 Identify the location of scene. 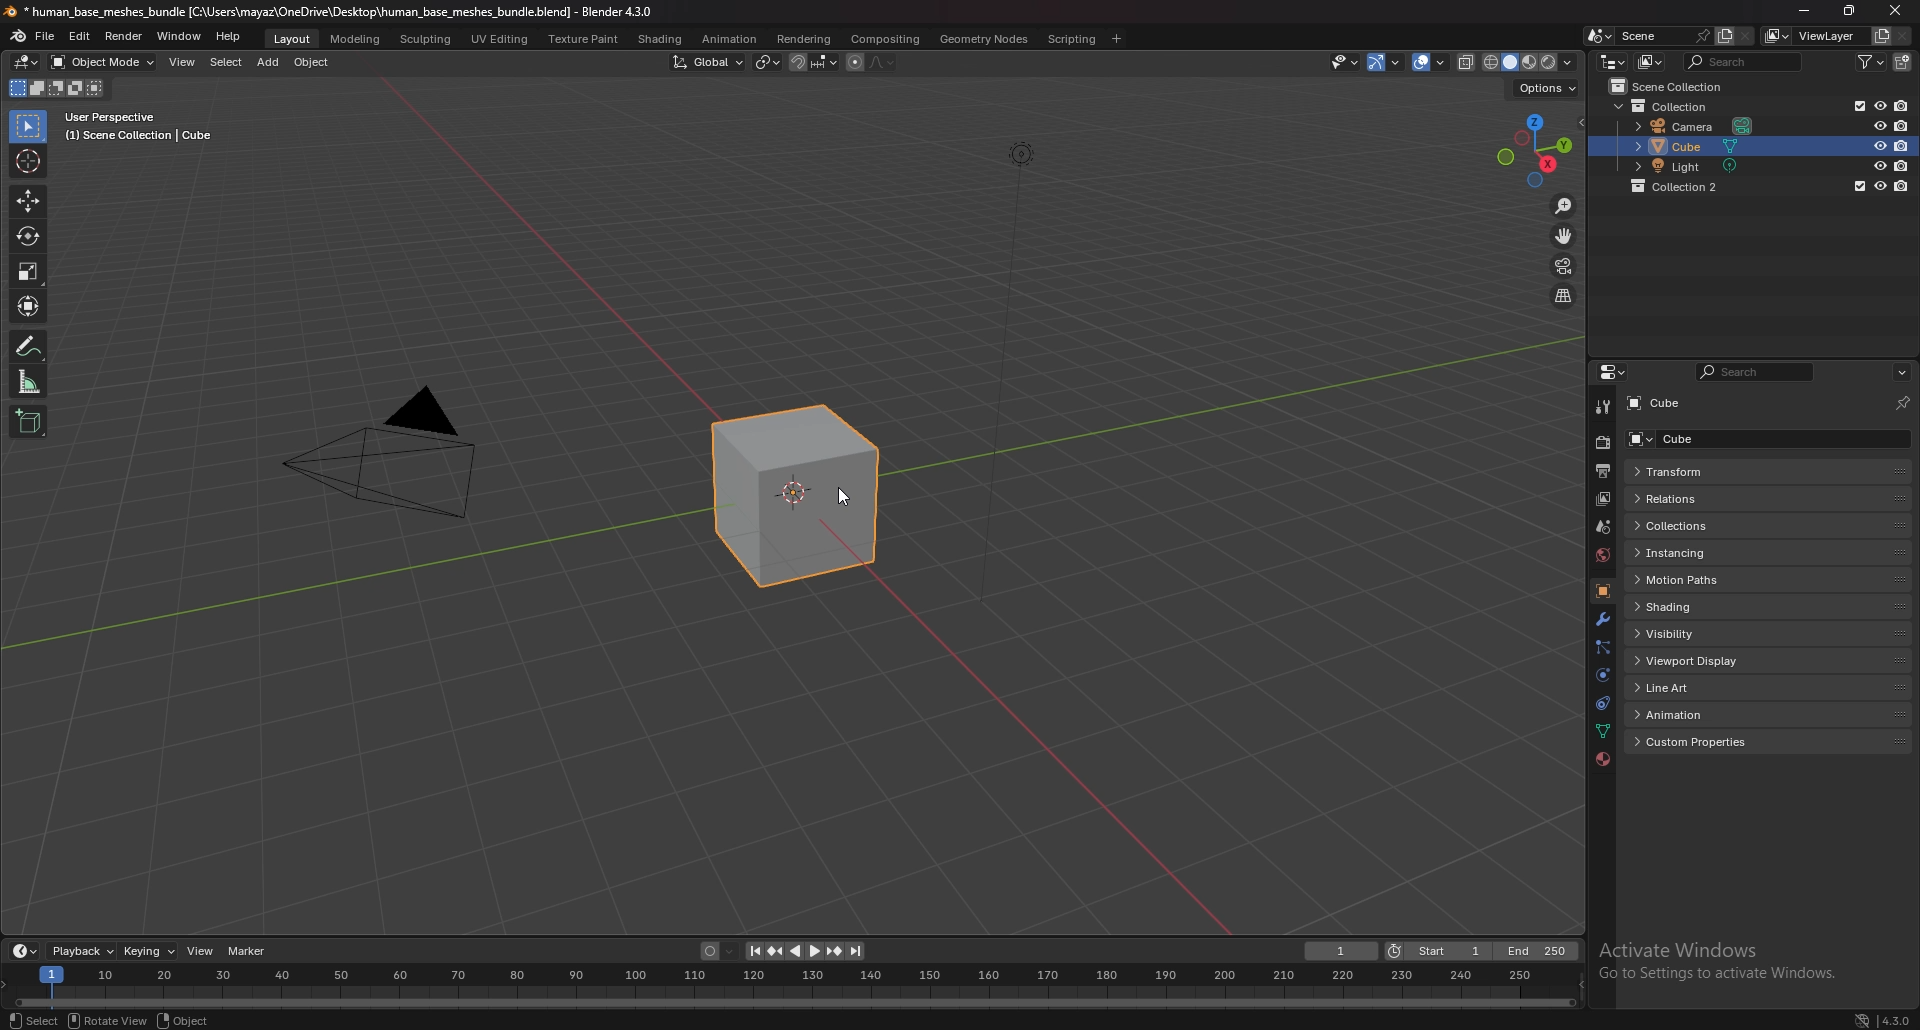
(1643, 35).